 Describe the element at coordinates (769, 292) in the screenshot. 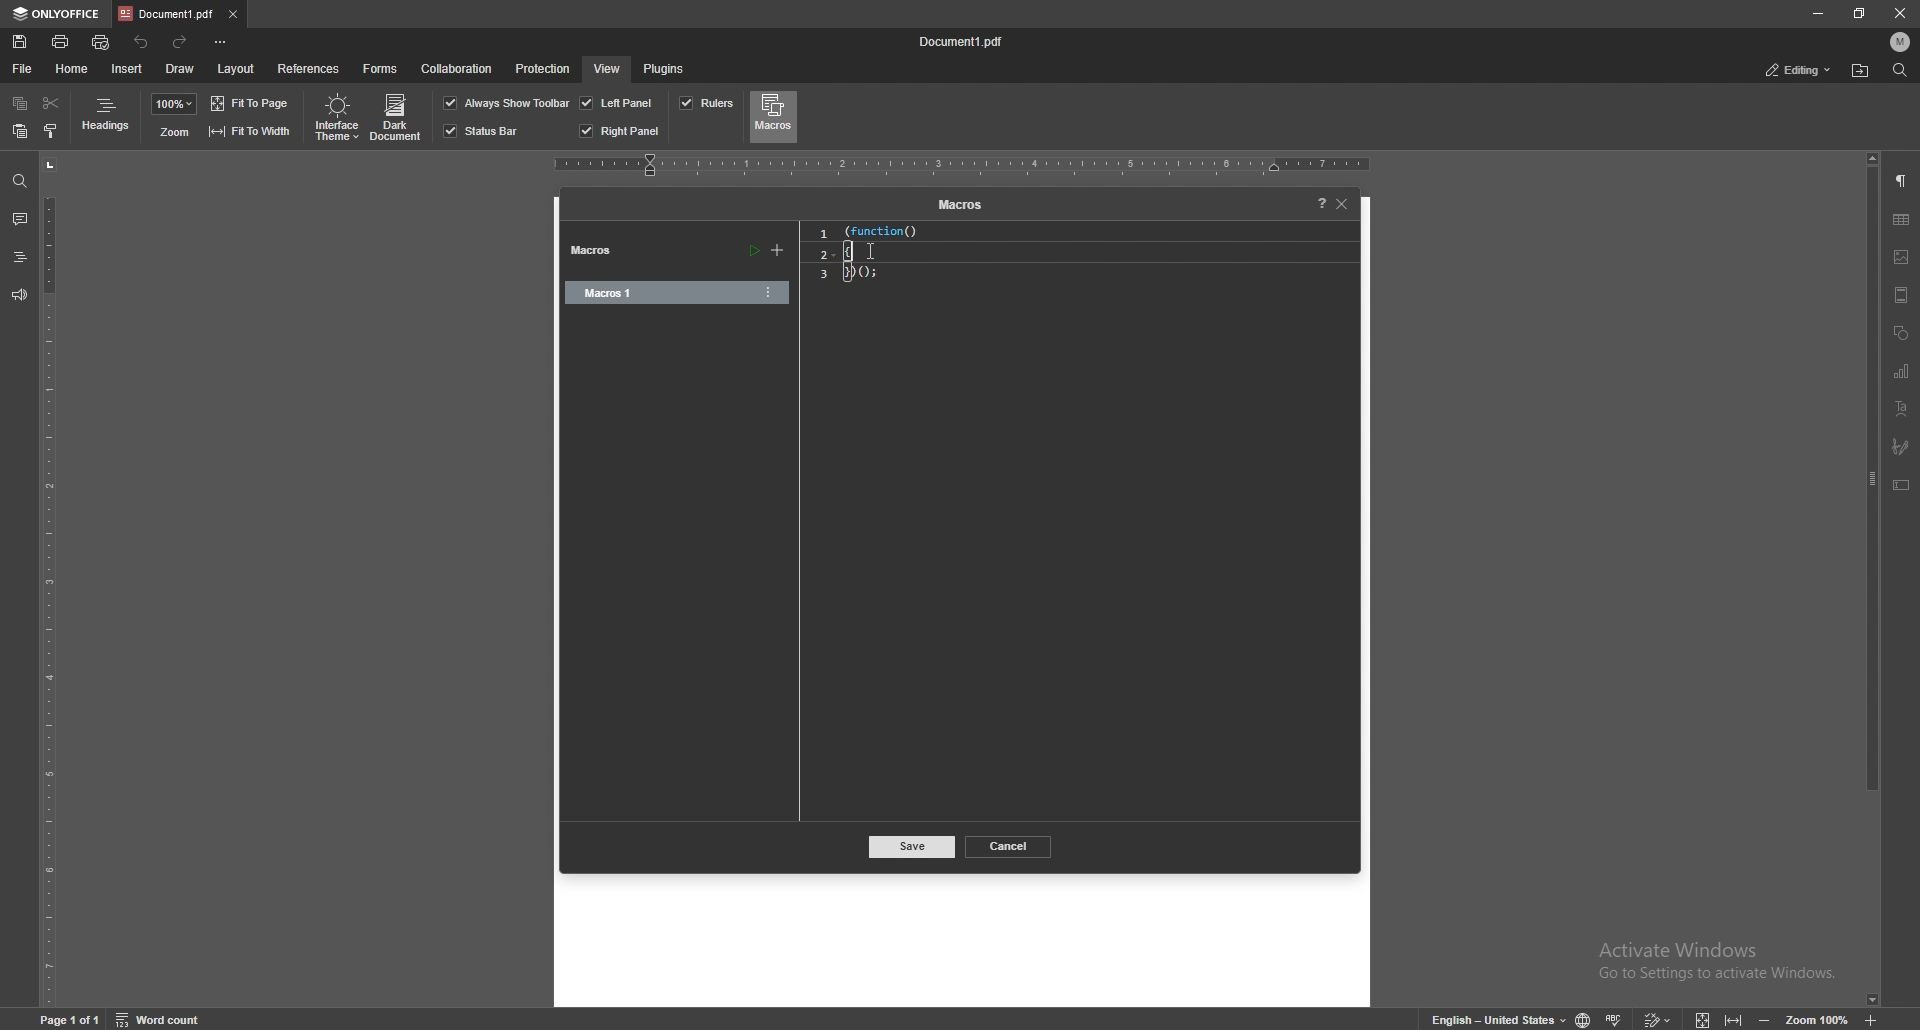

I see `options` at that location.